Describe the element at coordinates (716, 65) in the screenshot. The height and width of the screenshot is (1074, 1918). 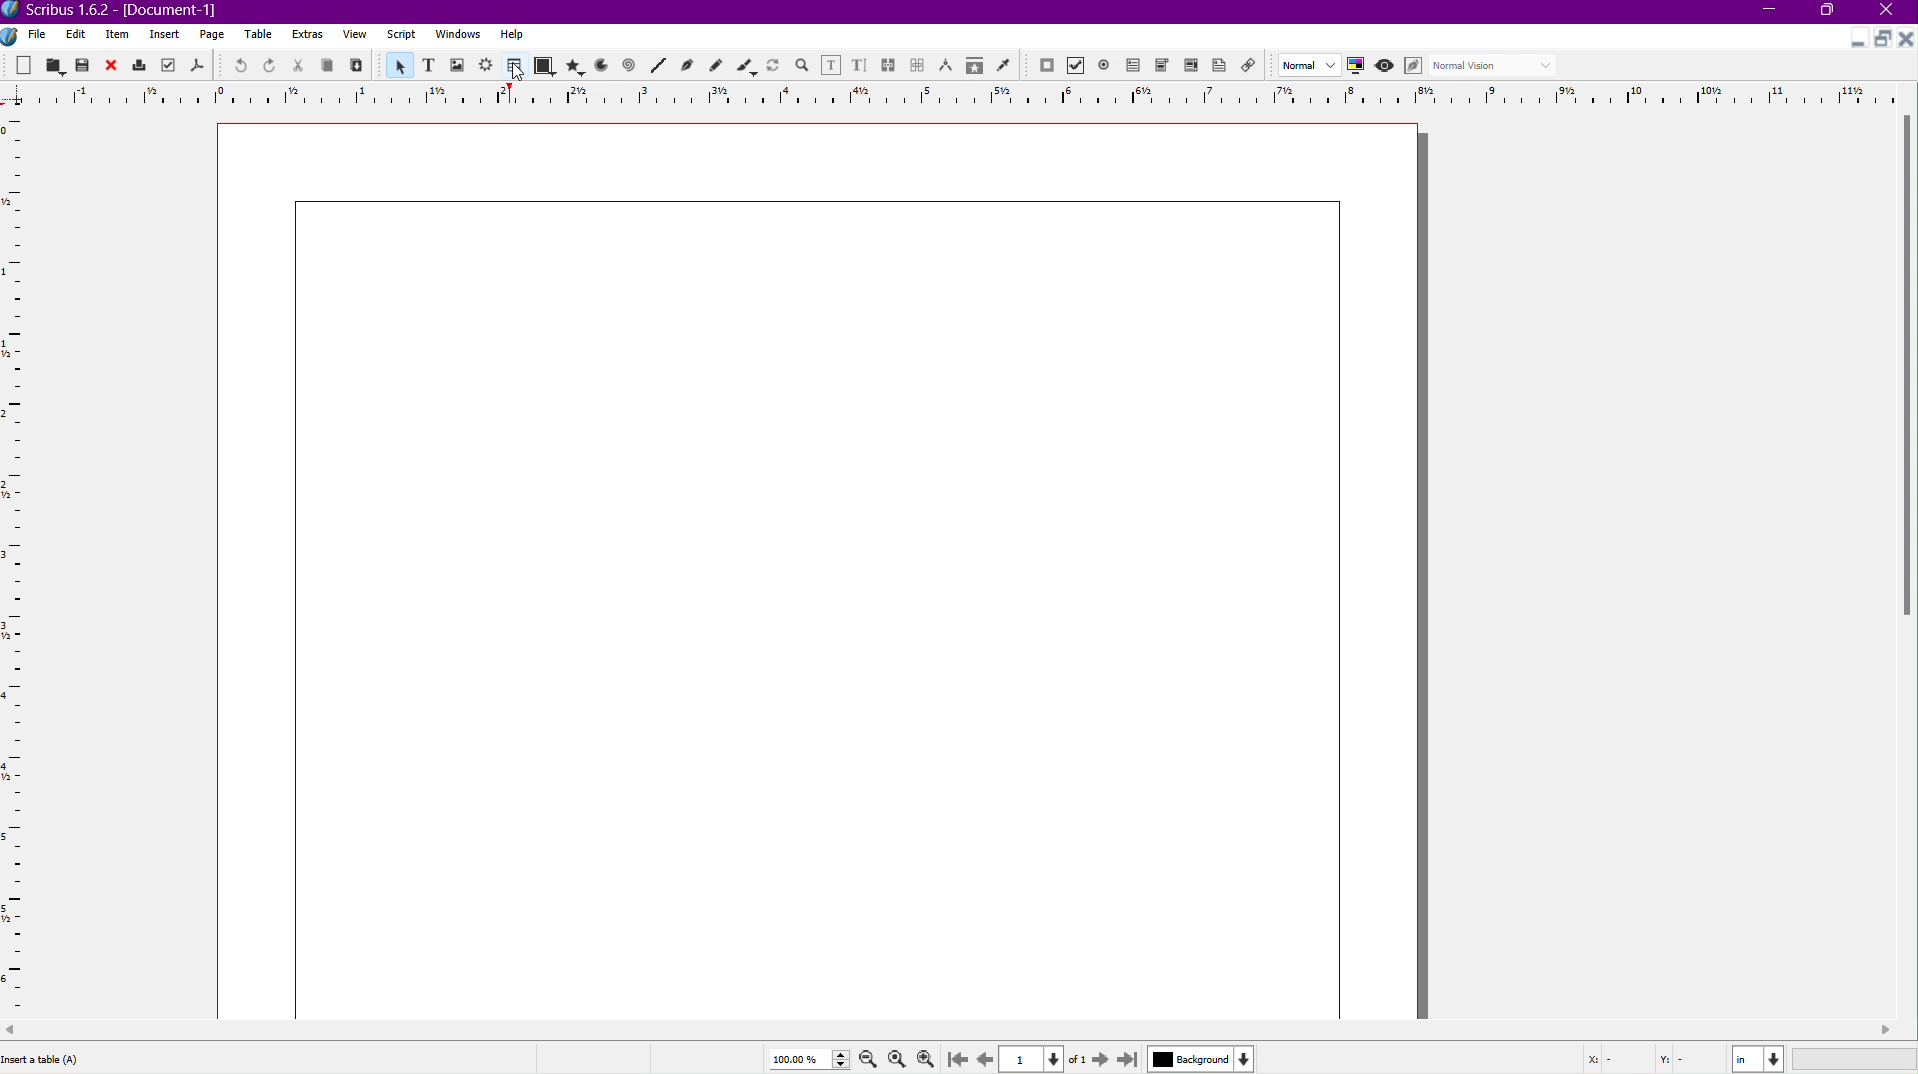
I see `Freehand Line` at that location.